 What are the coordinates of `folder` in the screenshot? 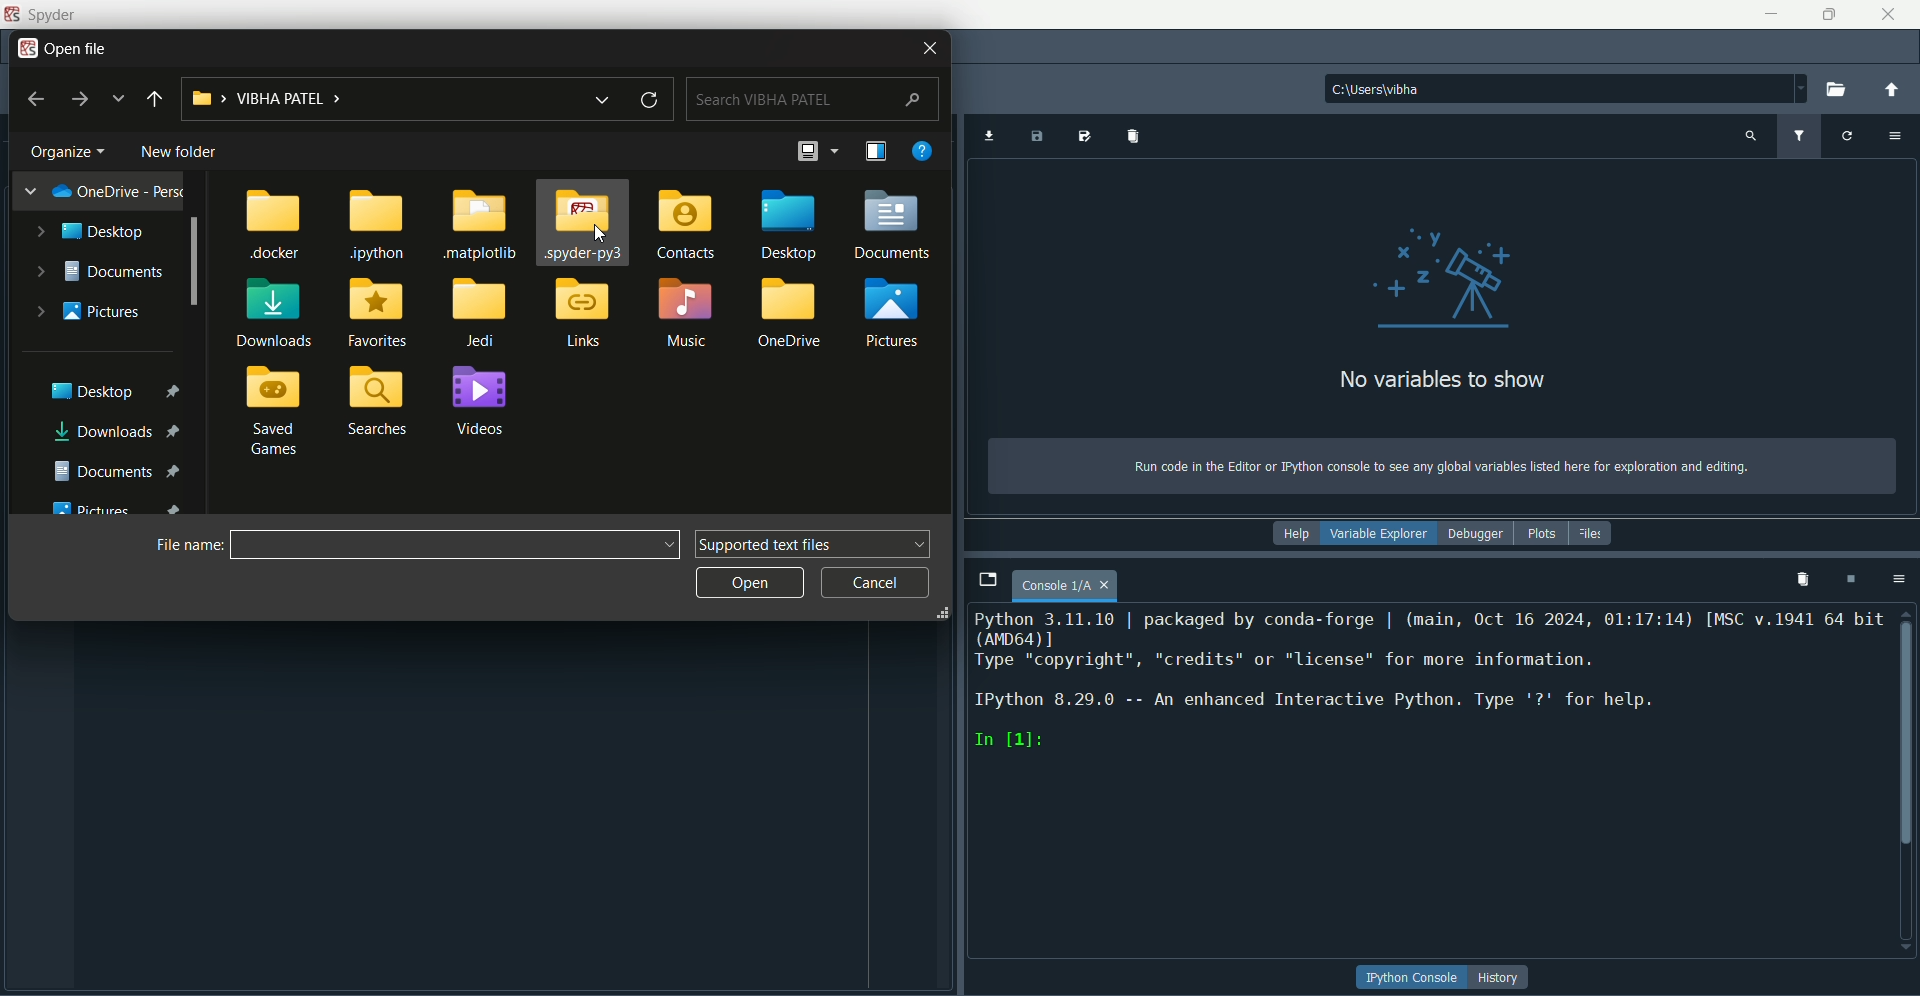 It's located at (277, 412).